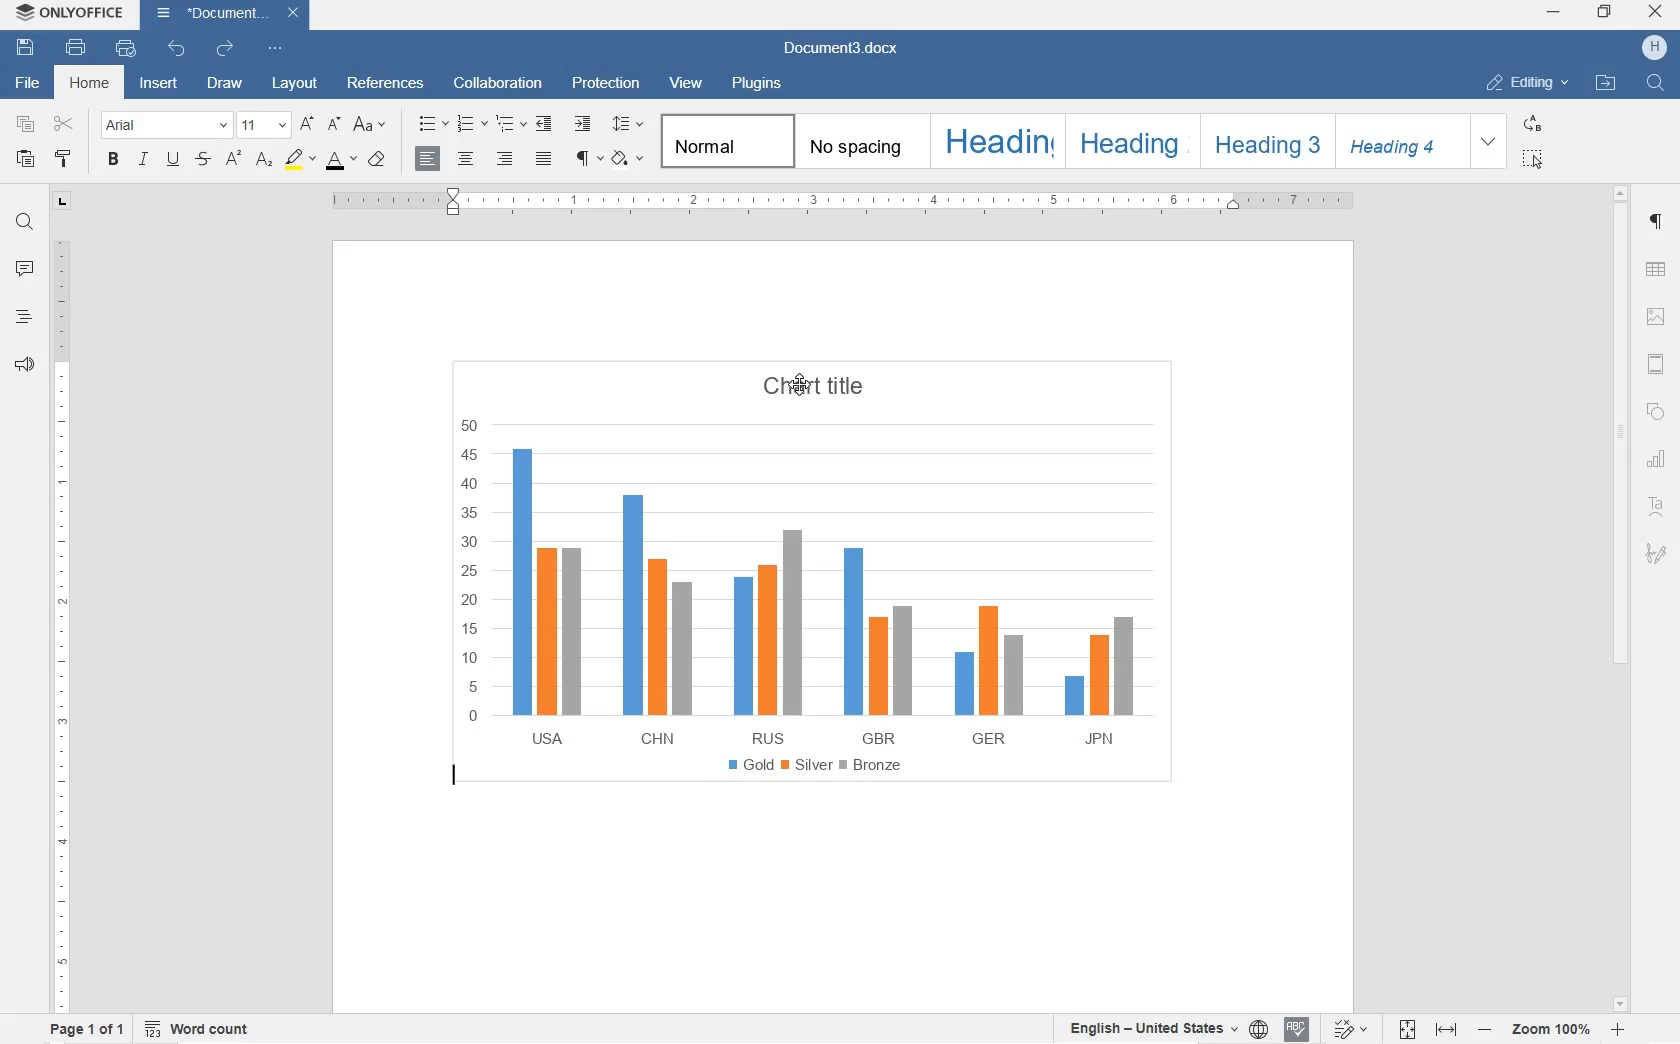 The image size is (1680, 1044). Describe the element at coordinates (61, 622) in the screenshot. I see `RULER` at that location.